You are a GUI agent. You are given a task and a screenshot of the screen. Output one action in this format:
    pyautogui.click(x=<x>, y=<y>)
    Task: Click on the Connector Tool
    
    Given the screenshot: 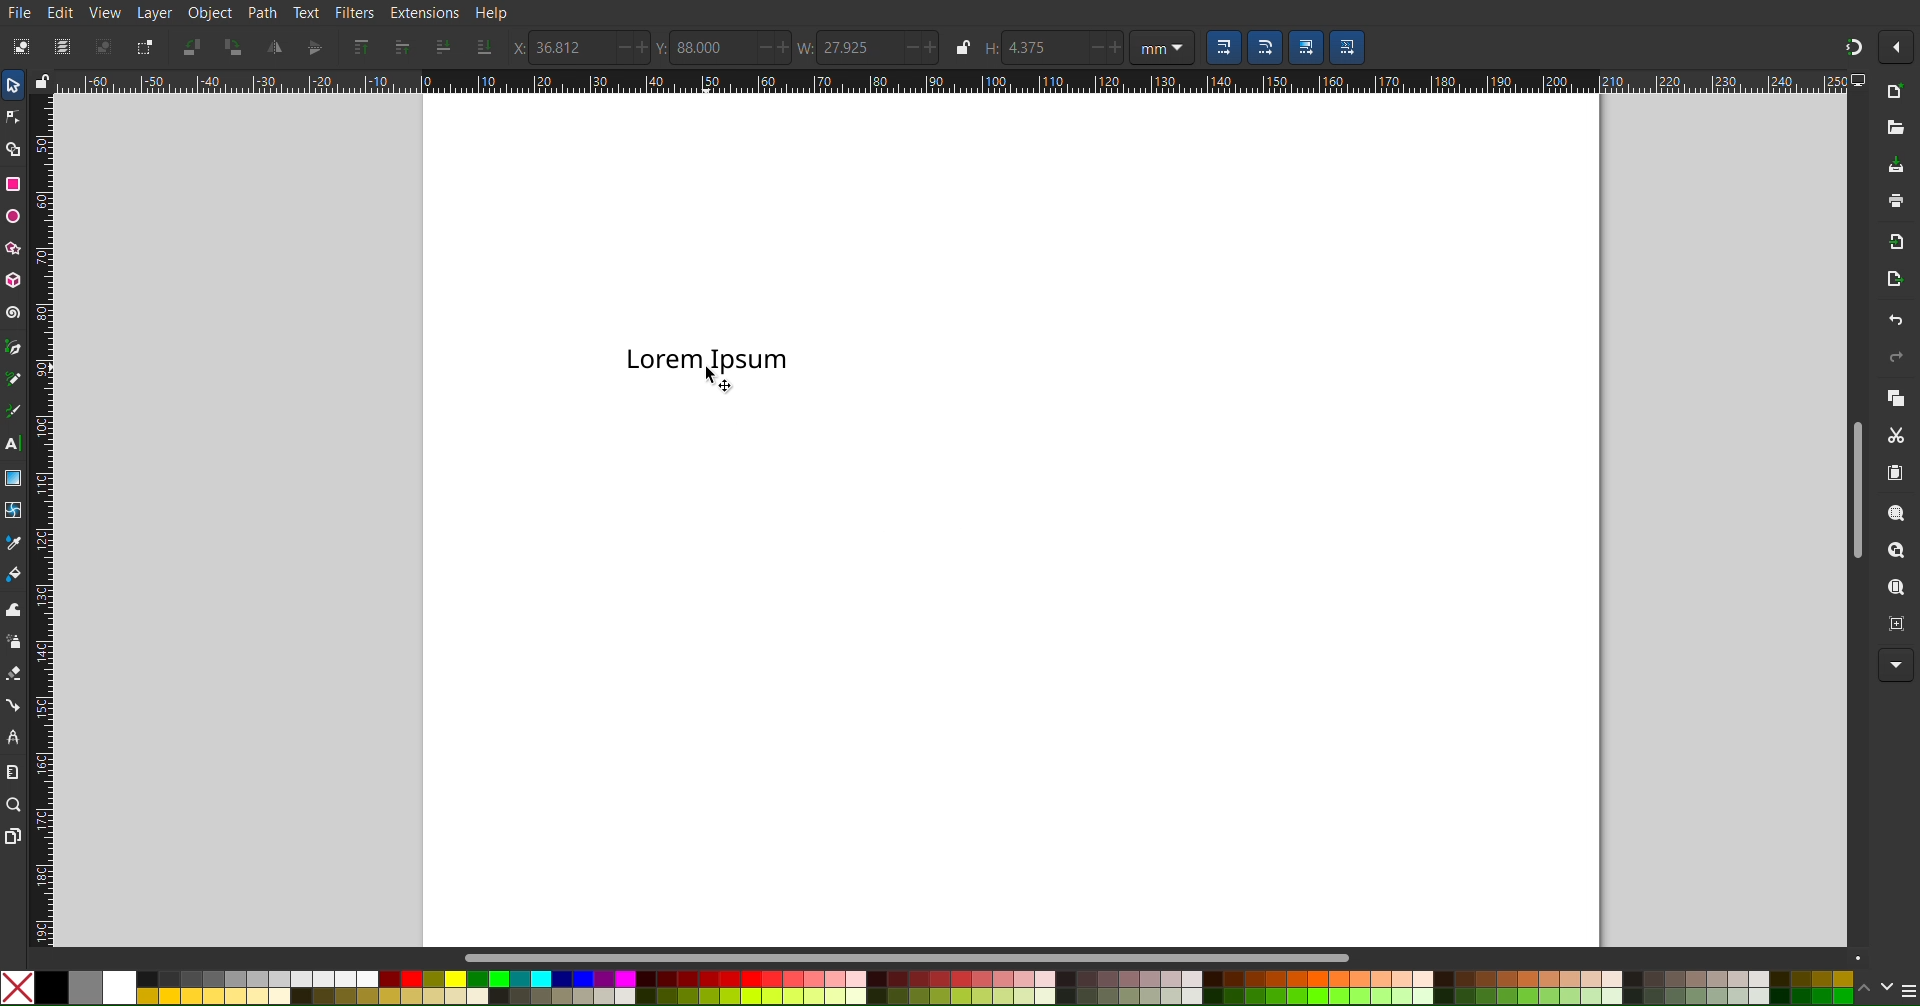 What is the action you would take?
    pyautogui.click(x=12, y=705)
    